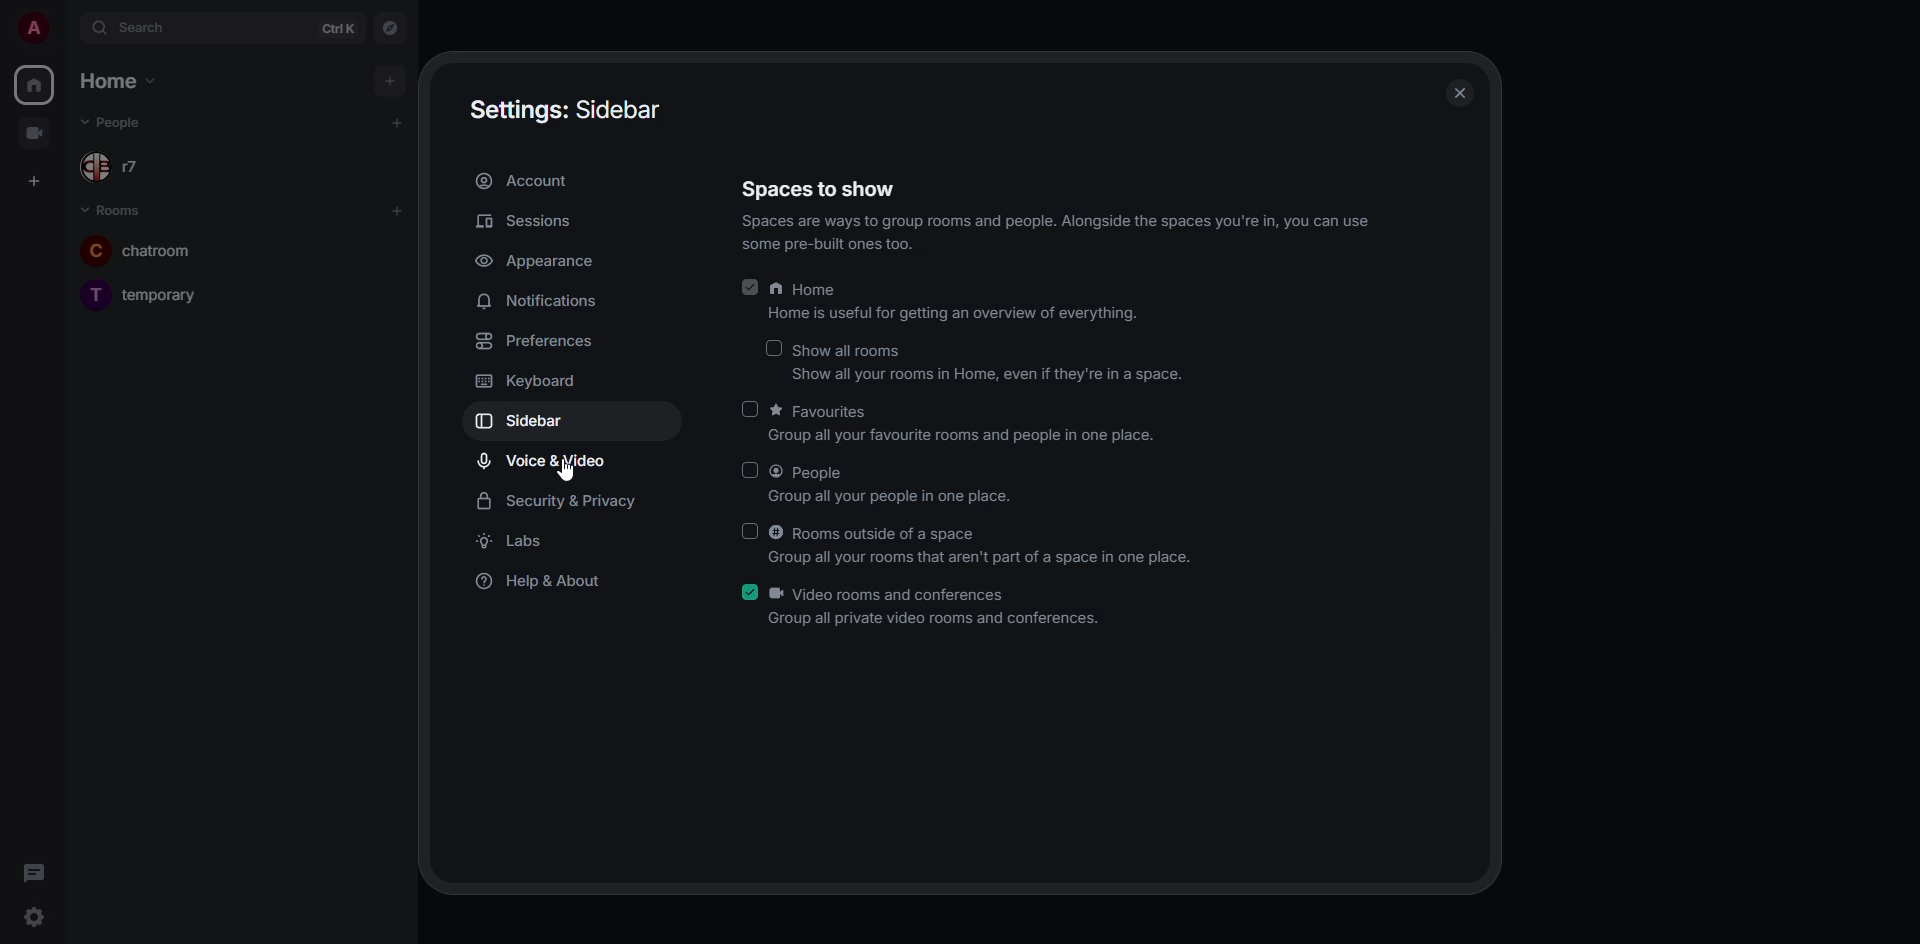 Image resolution: width=1920 pixels, height=944 pixels. Describe the element at coordinates (750, 408) in the screenshot. I see `click to enable` at that location.